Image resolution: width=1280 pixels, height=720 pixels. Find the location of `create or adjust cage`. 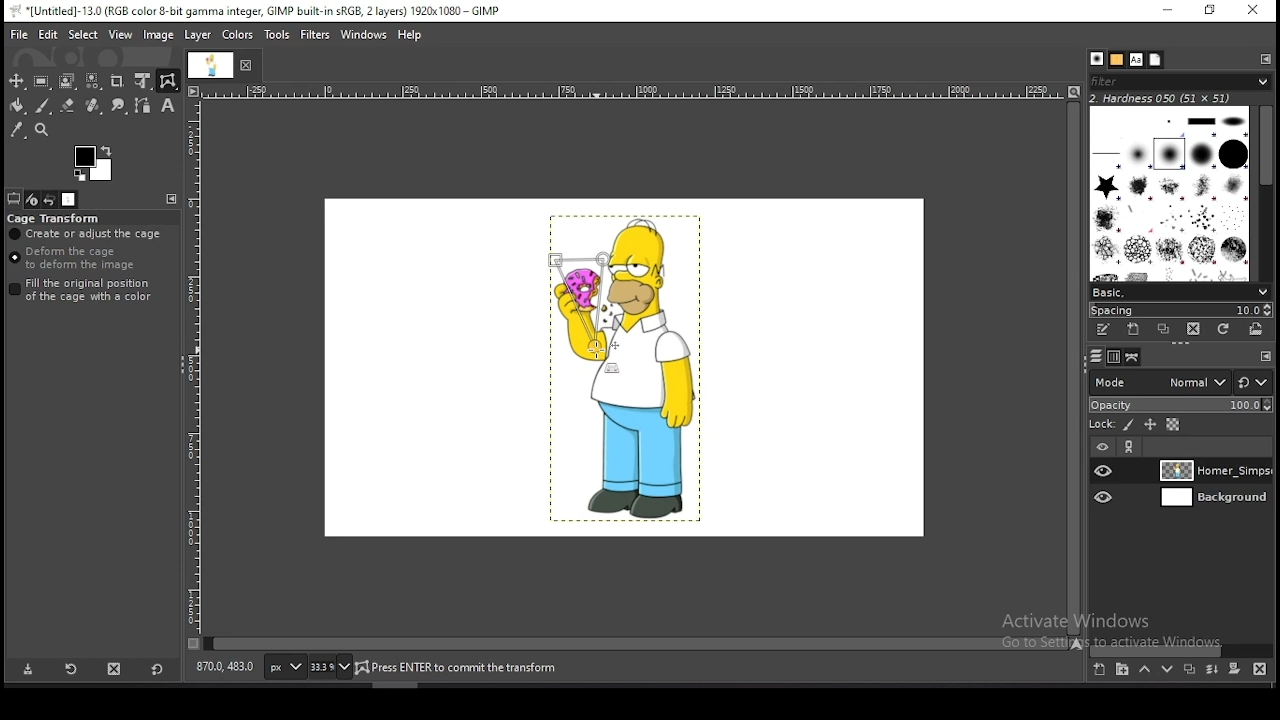

create or adjust cage is located at coordinates (87, 234).